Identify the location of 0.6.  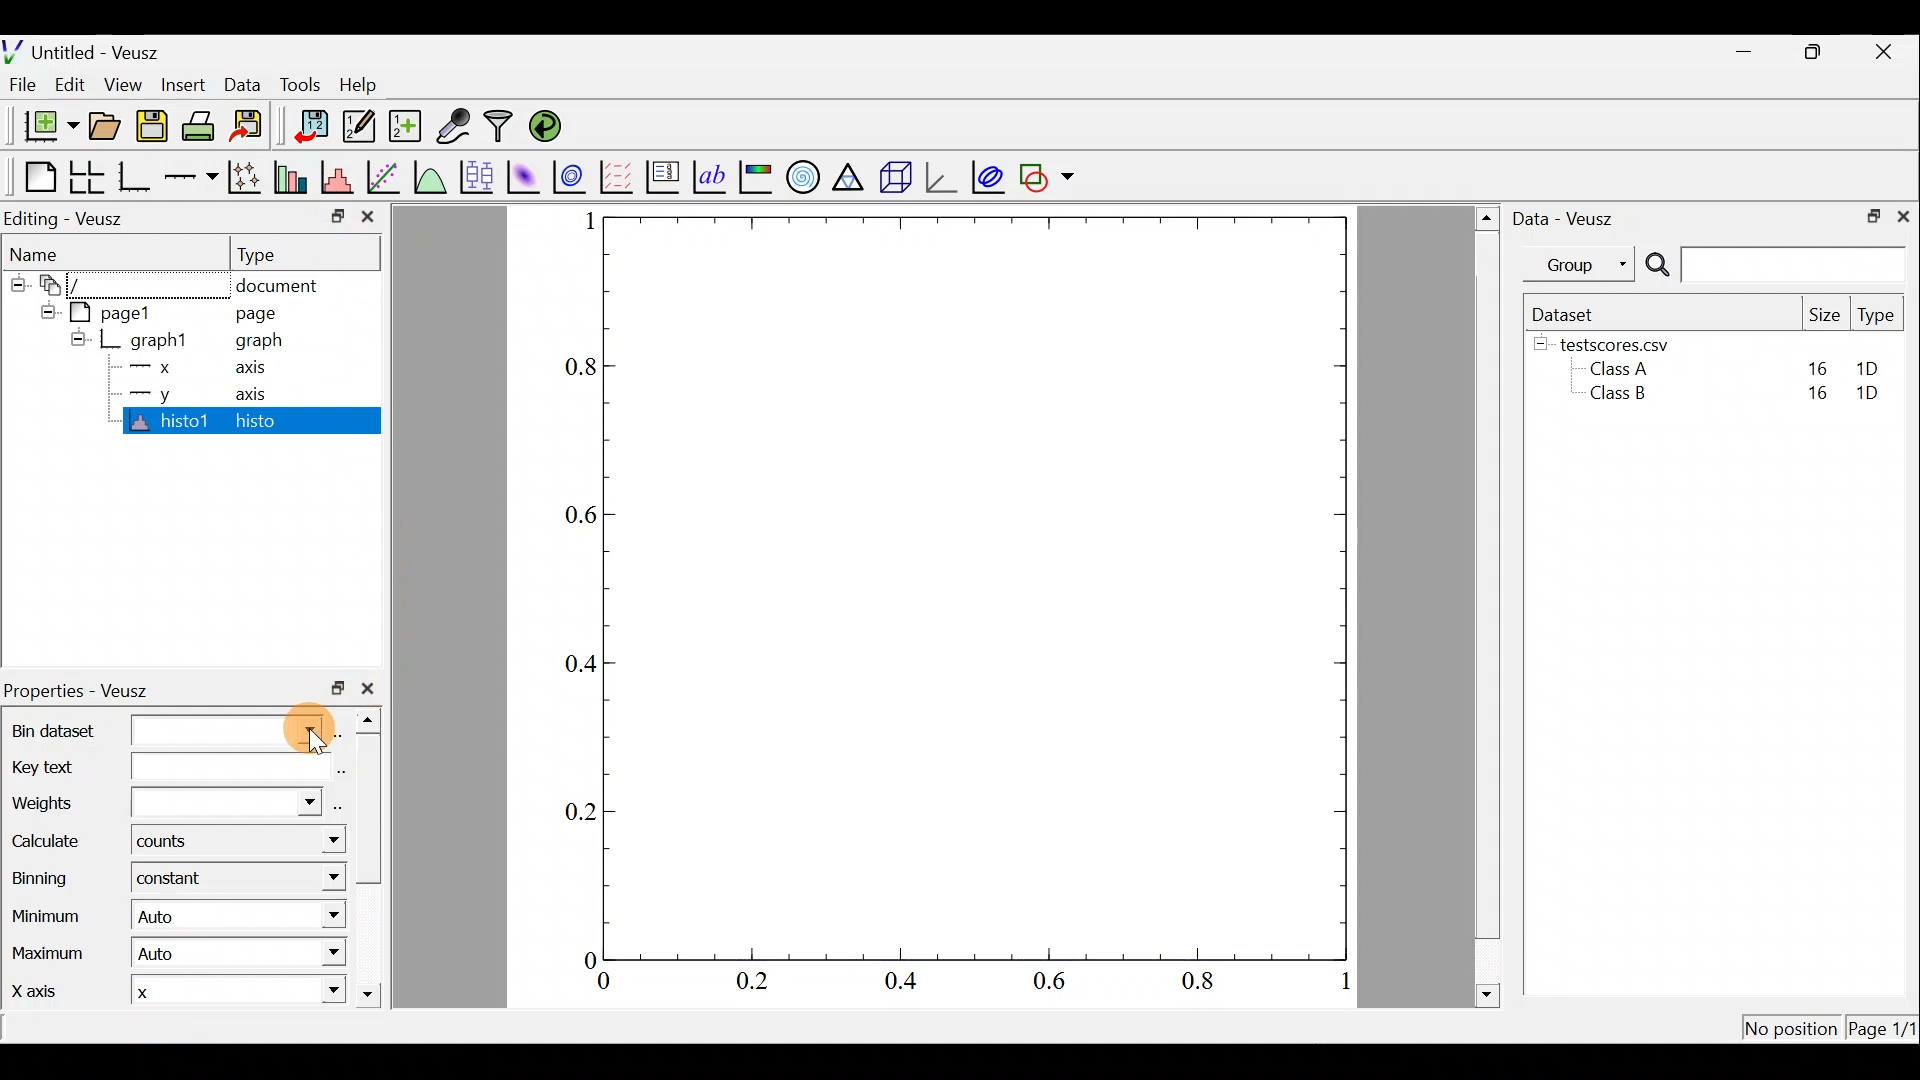
(1054, 984).